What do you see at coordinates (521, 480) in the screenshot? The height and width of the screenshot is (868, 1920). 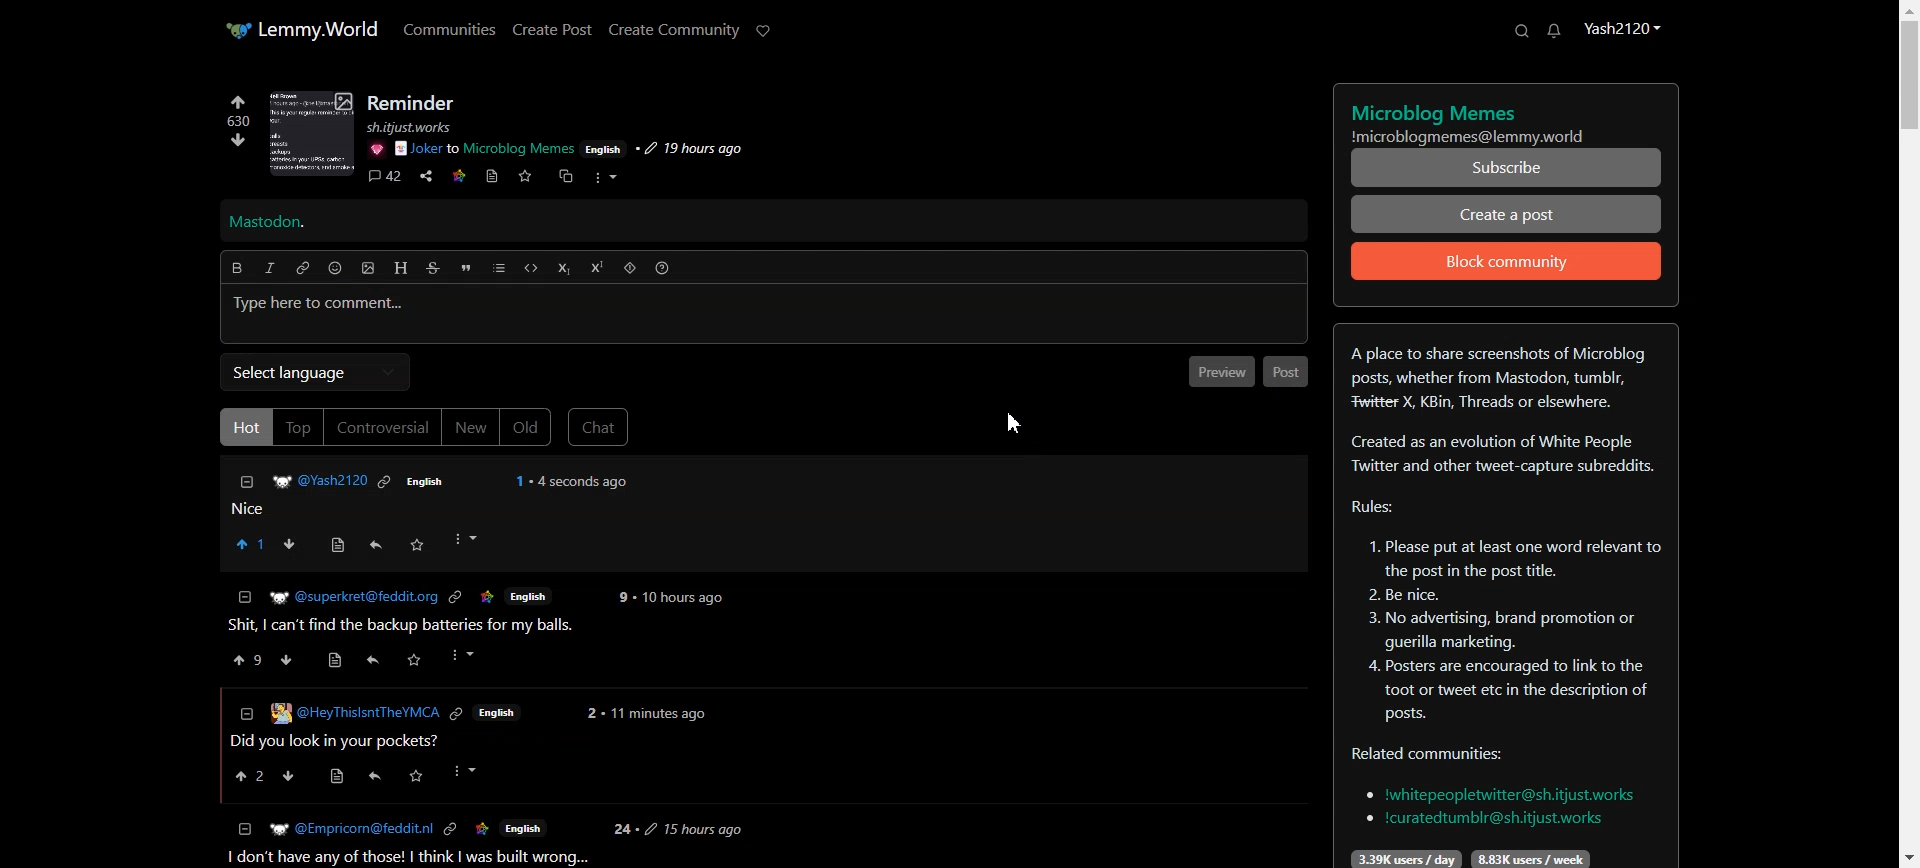 I see `` at bounding box center [521, 480].